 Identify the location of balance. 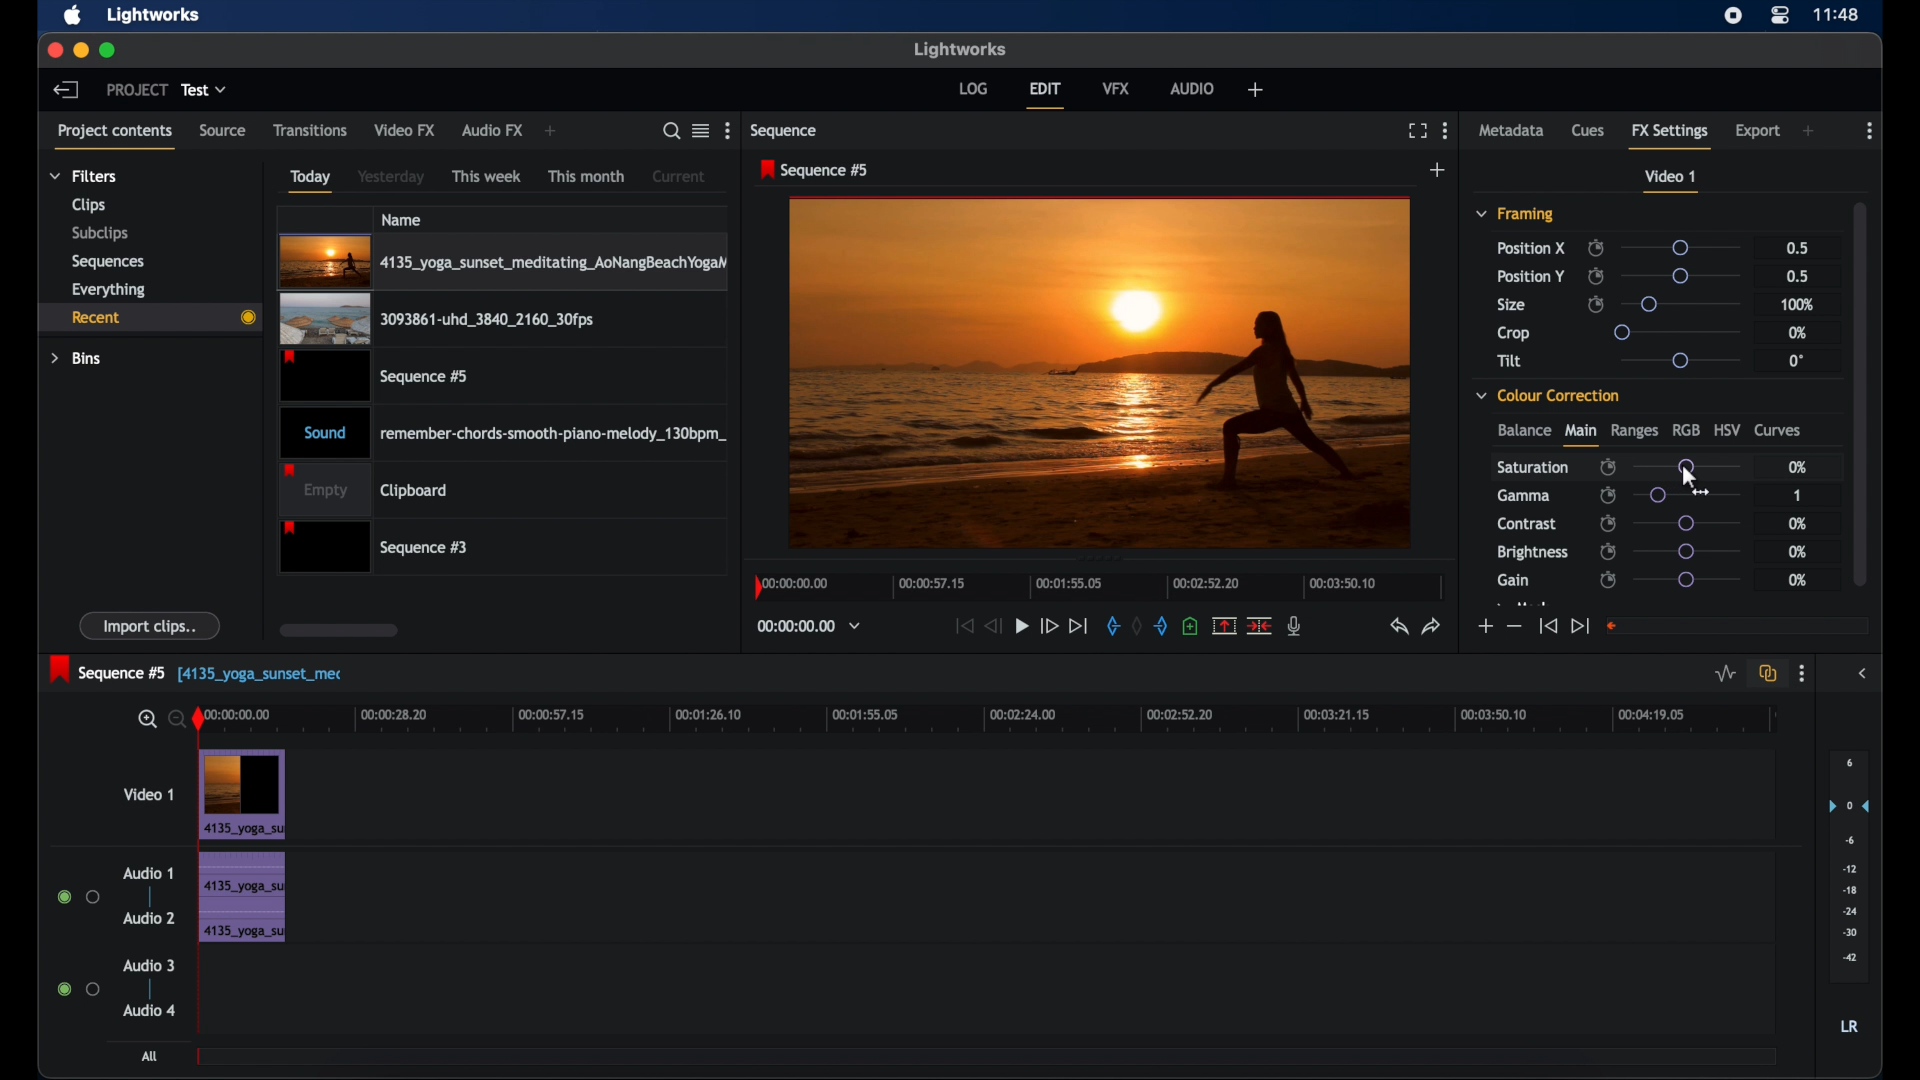
(1523, 431).